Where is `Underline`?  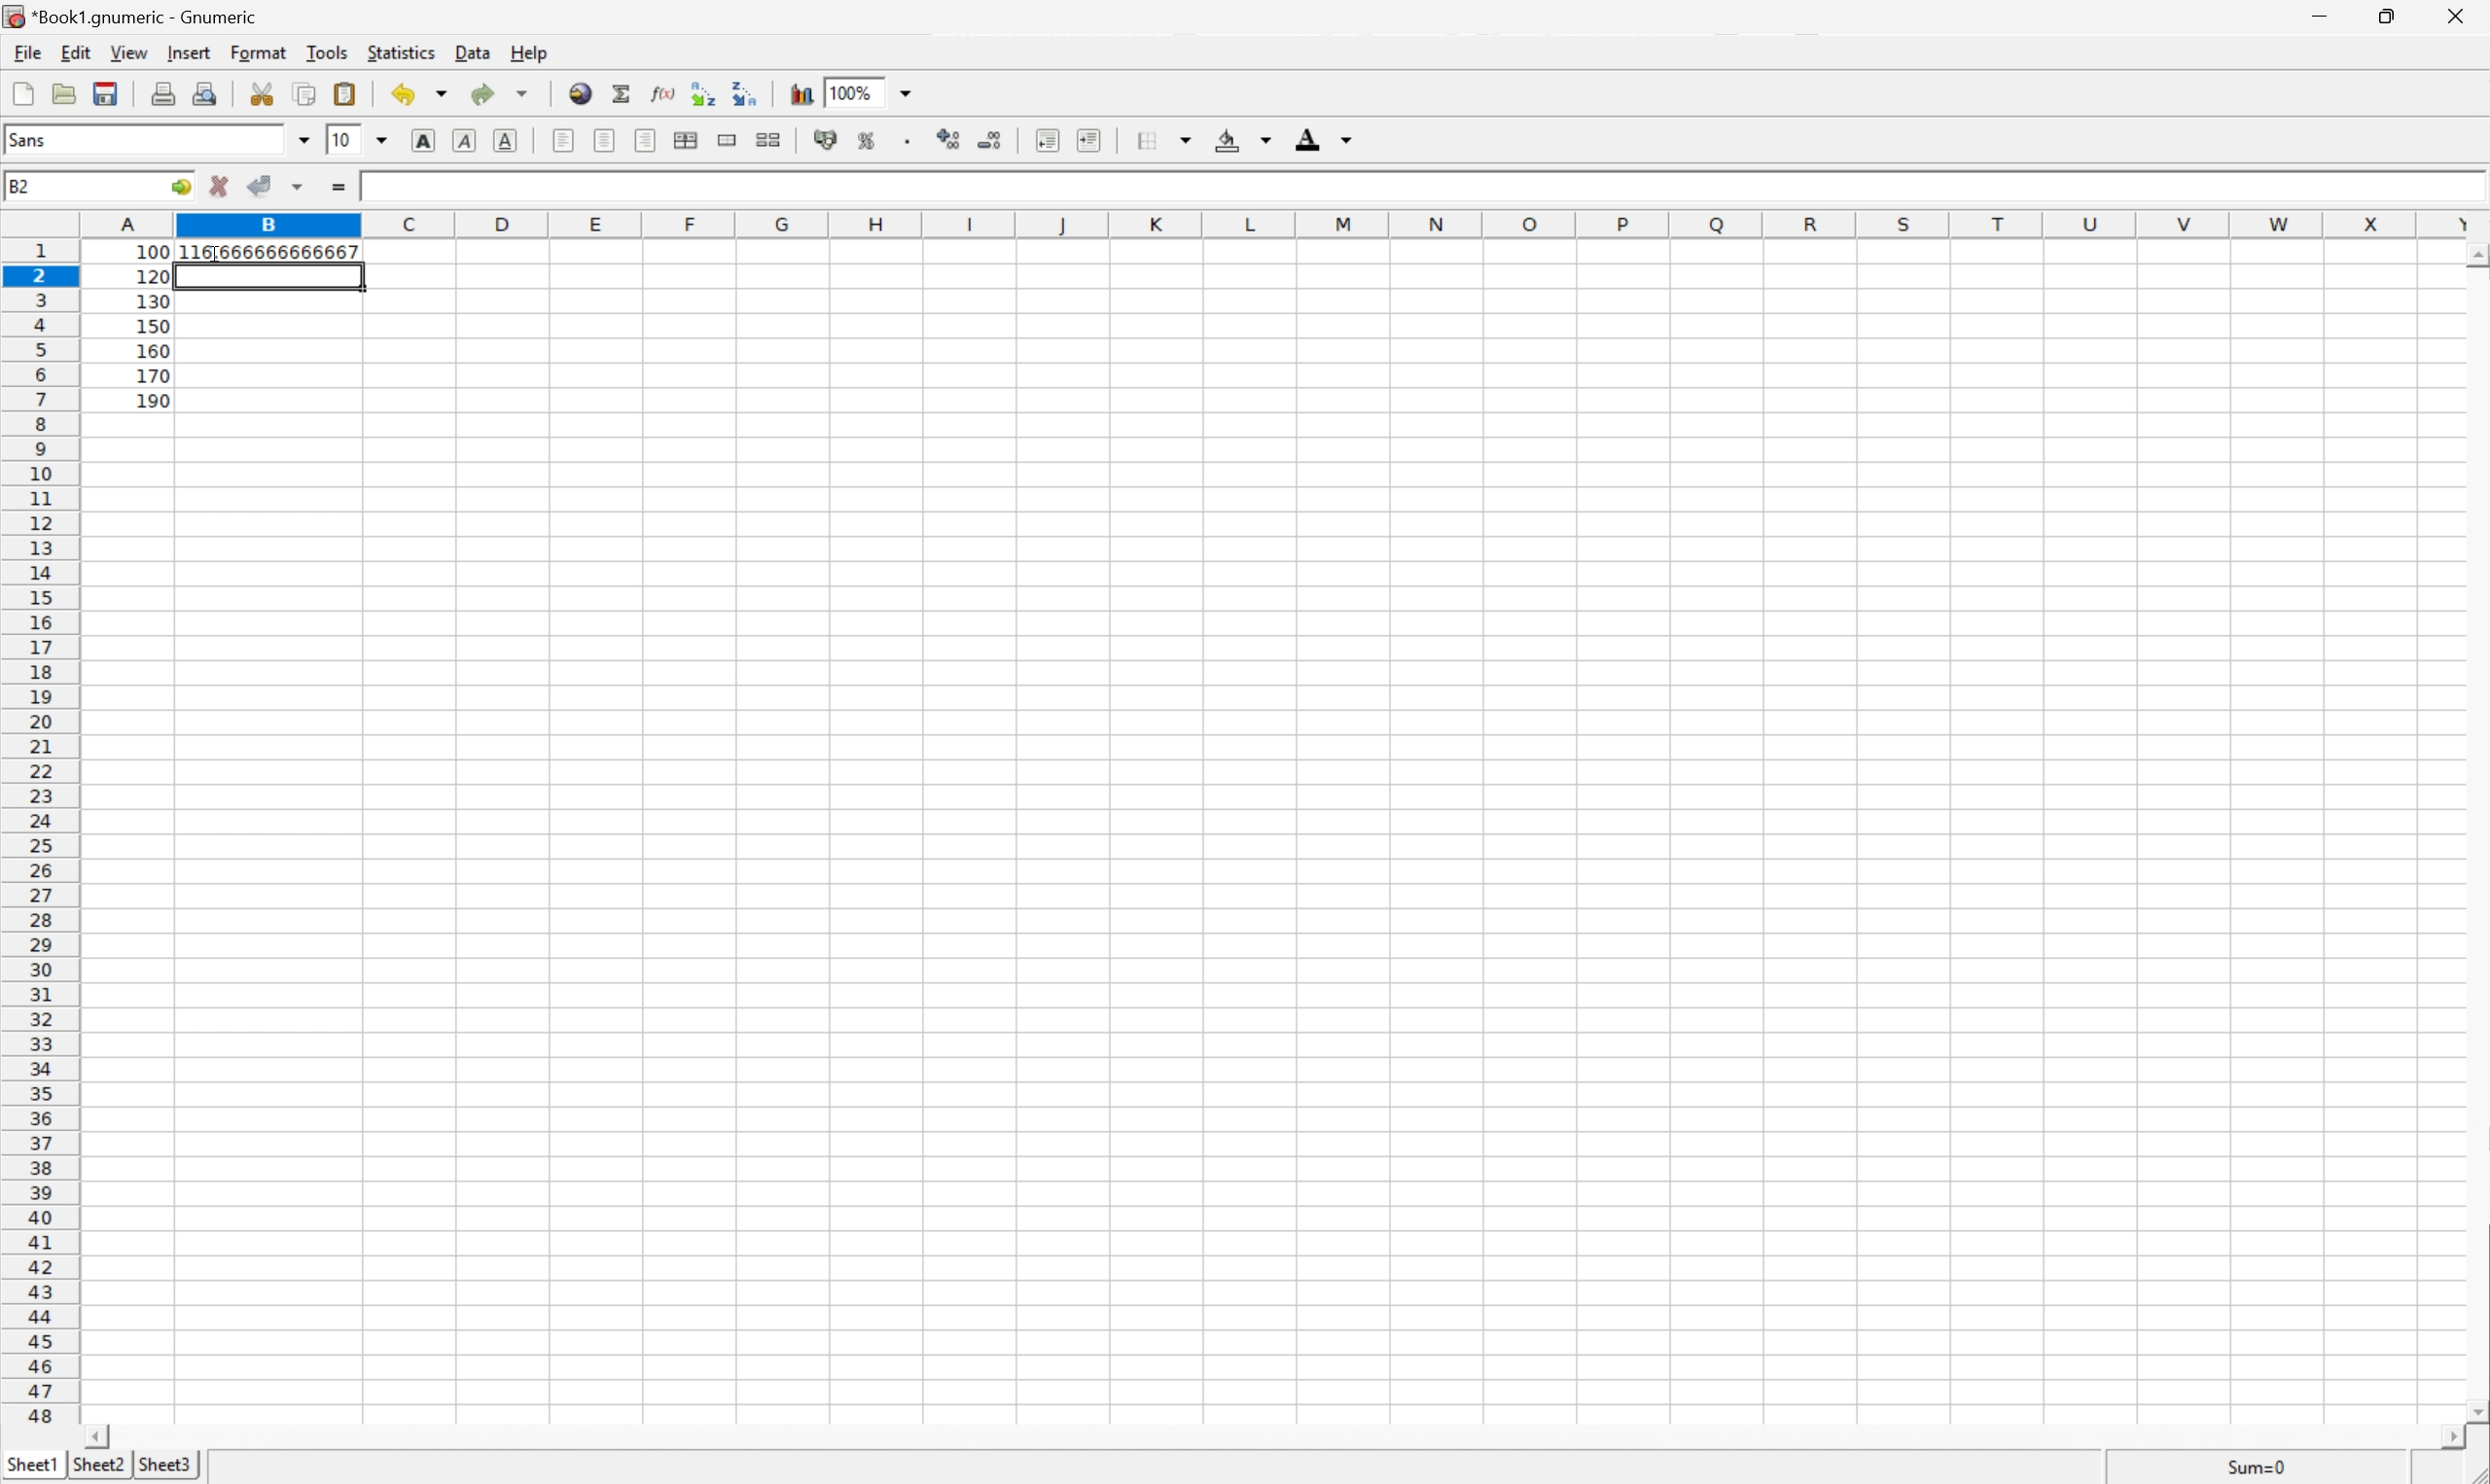
Underline is located at coordinates (506, 142).